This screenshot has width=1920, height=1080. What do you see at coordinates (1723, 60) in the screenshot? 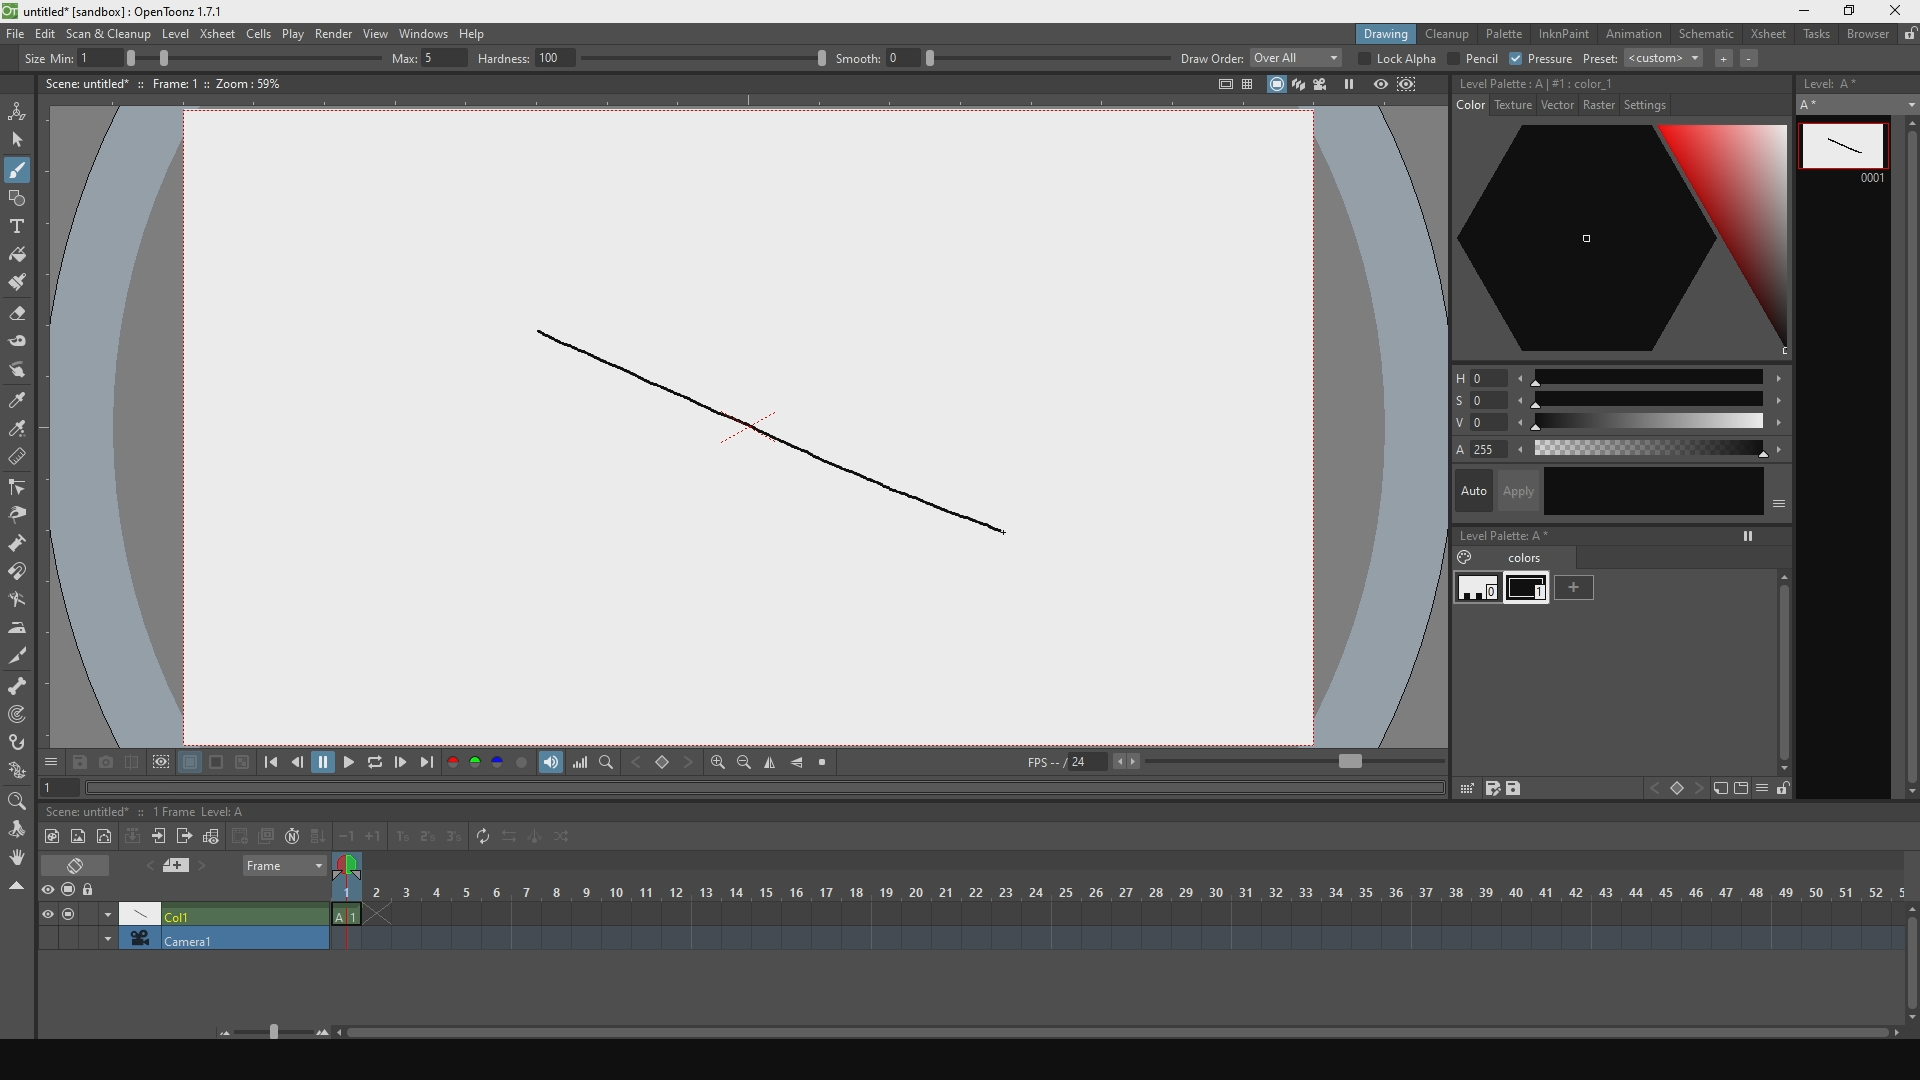
I see `` at bounding box center [1723, 60].